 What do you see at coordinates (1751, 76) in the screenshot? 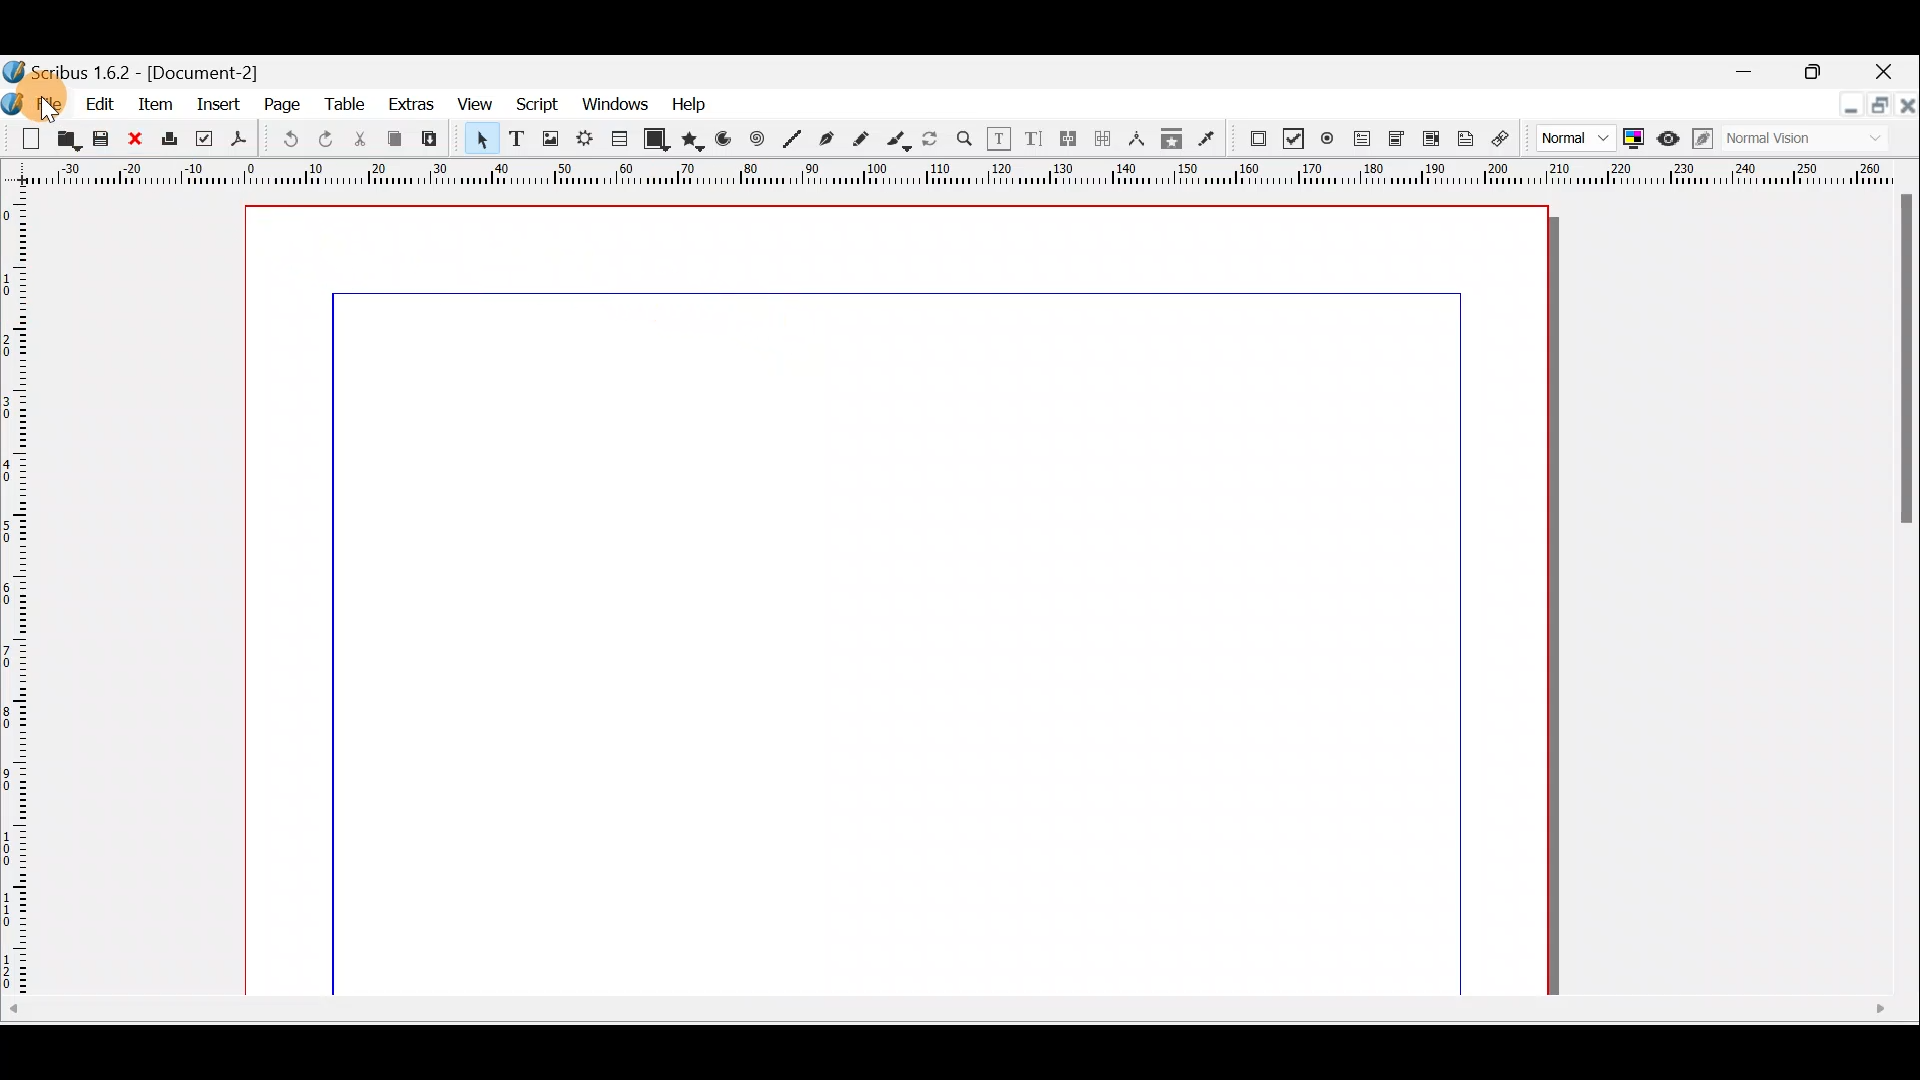
I see `Minimise` at bounding box center [1751, 76].